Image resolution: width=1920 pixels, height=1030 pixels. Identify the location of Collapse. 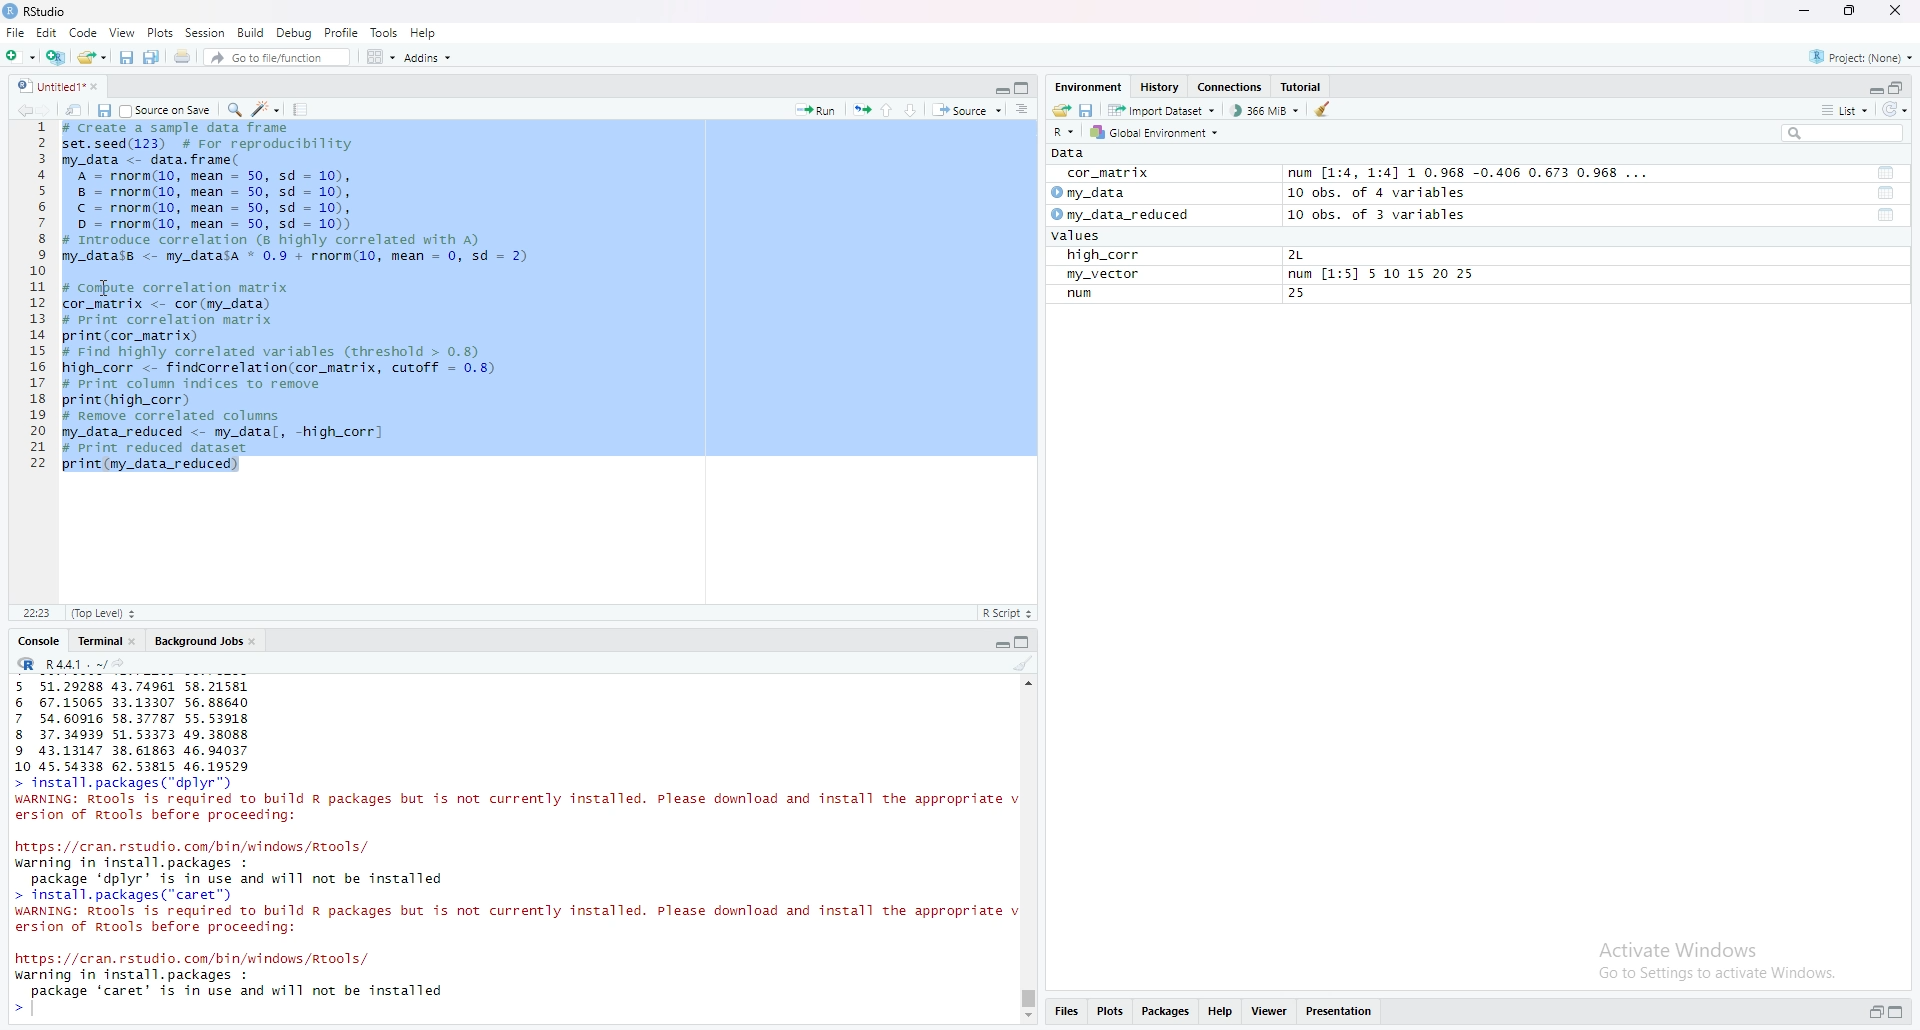
(1000, 90).